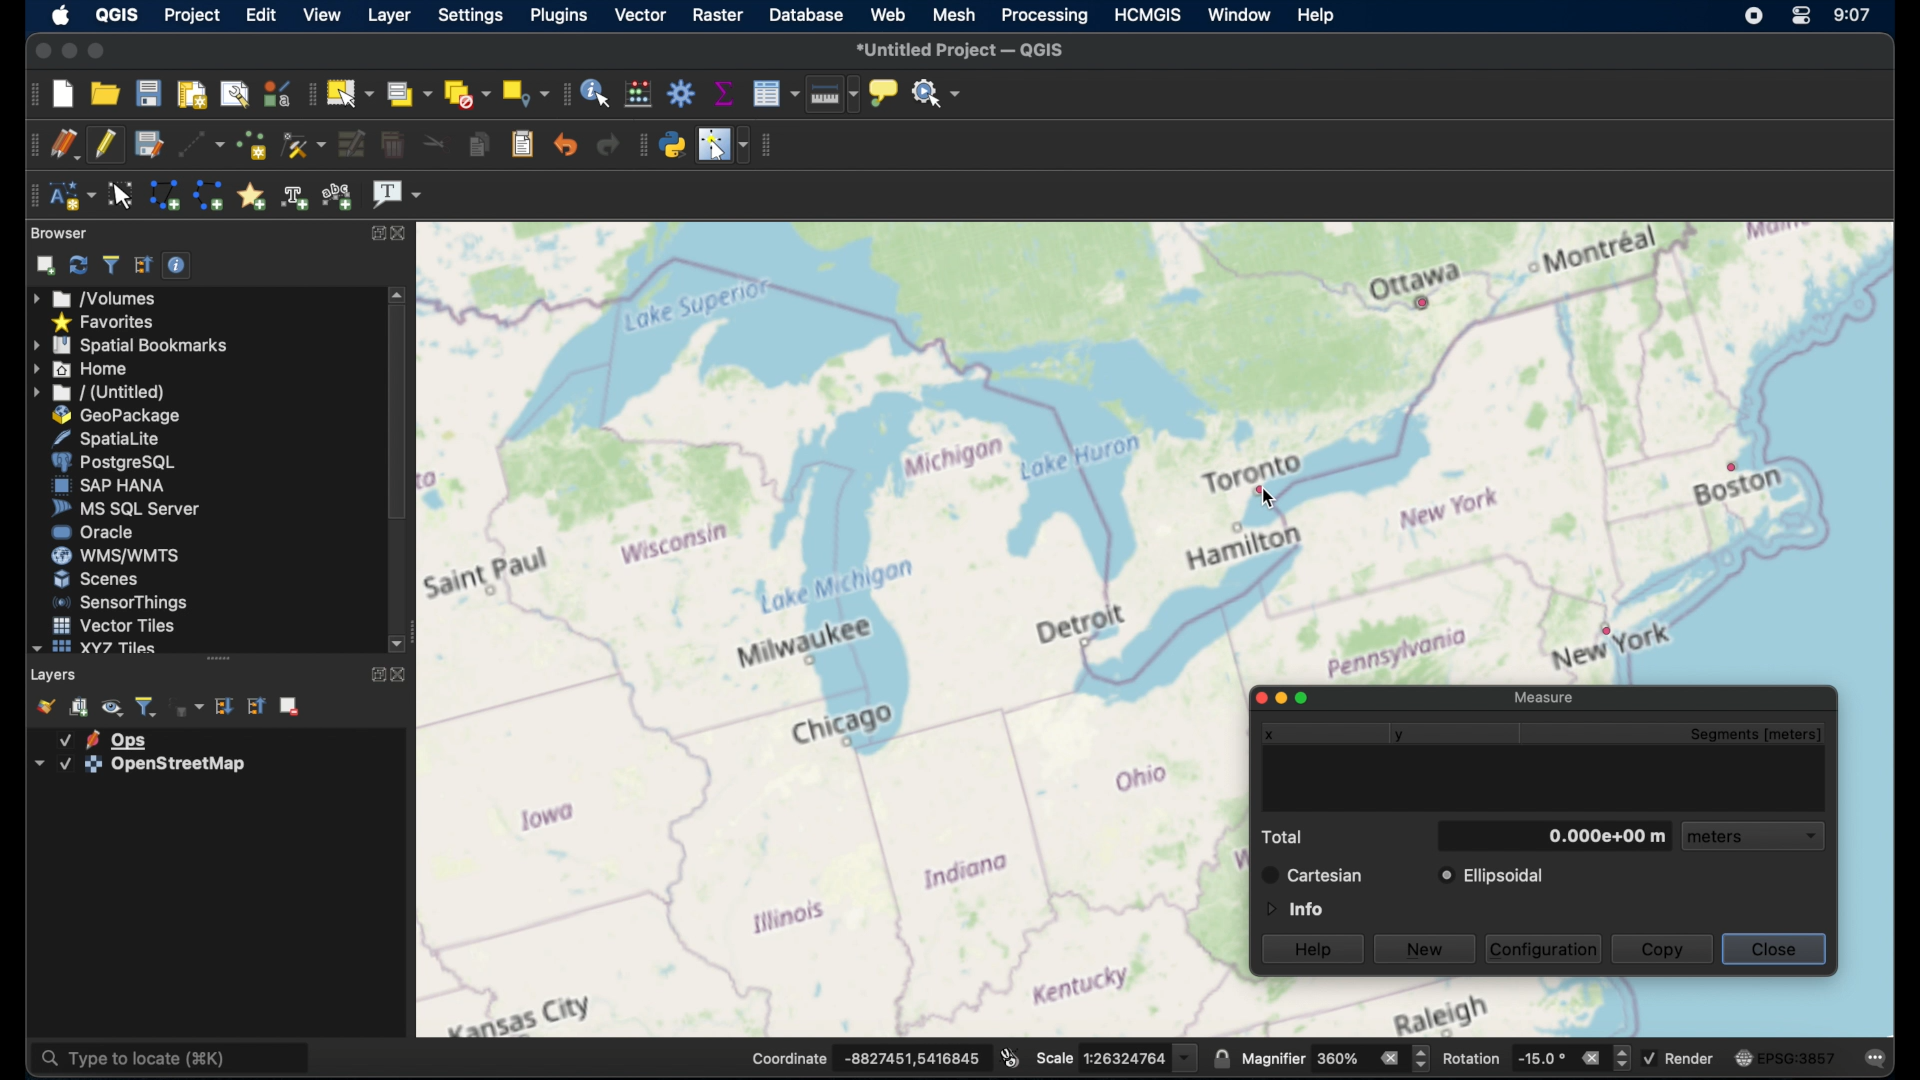 The height and width of the screenshot is (1080, 1920). I want to click on measure, so click(1540, 695).